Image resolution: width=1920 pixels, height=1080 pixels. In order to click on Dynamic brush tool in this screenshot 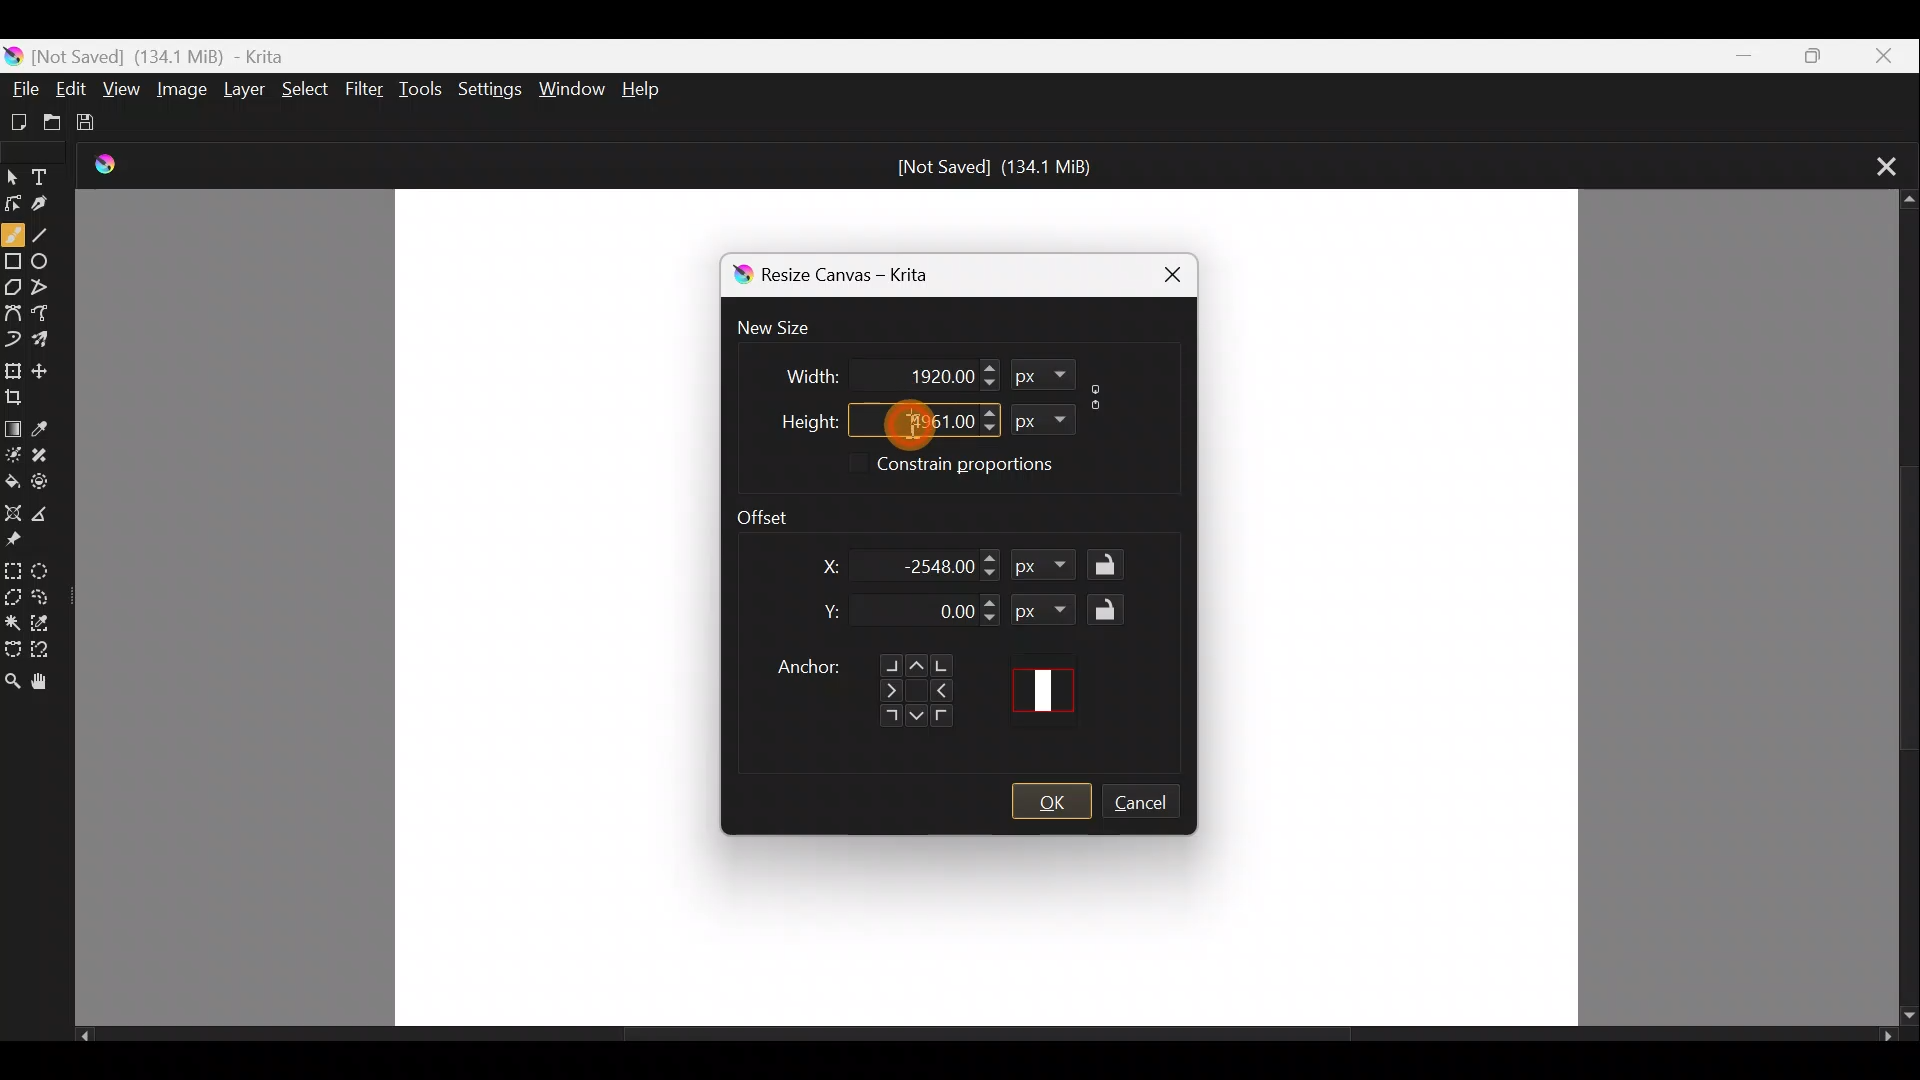, I will do `click(13, 338)`.